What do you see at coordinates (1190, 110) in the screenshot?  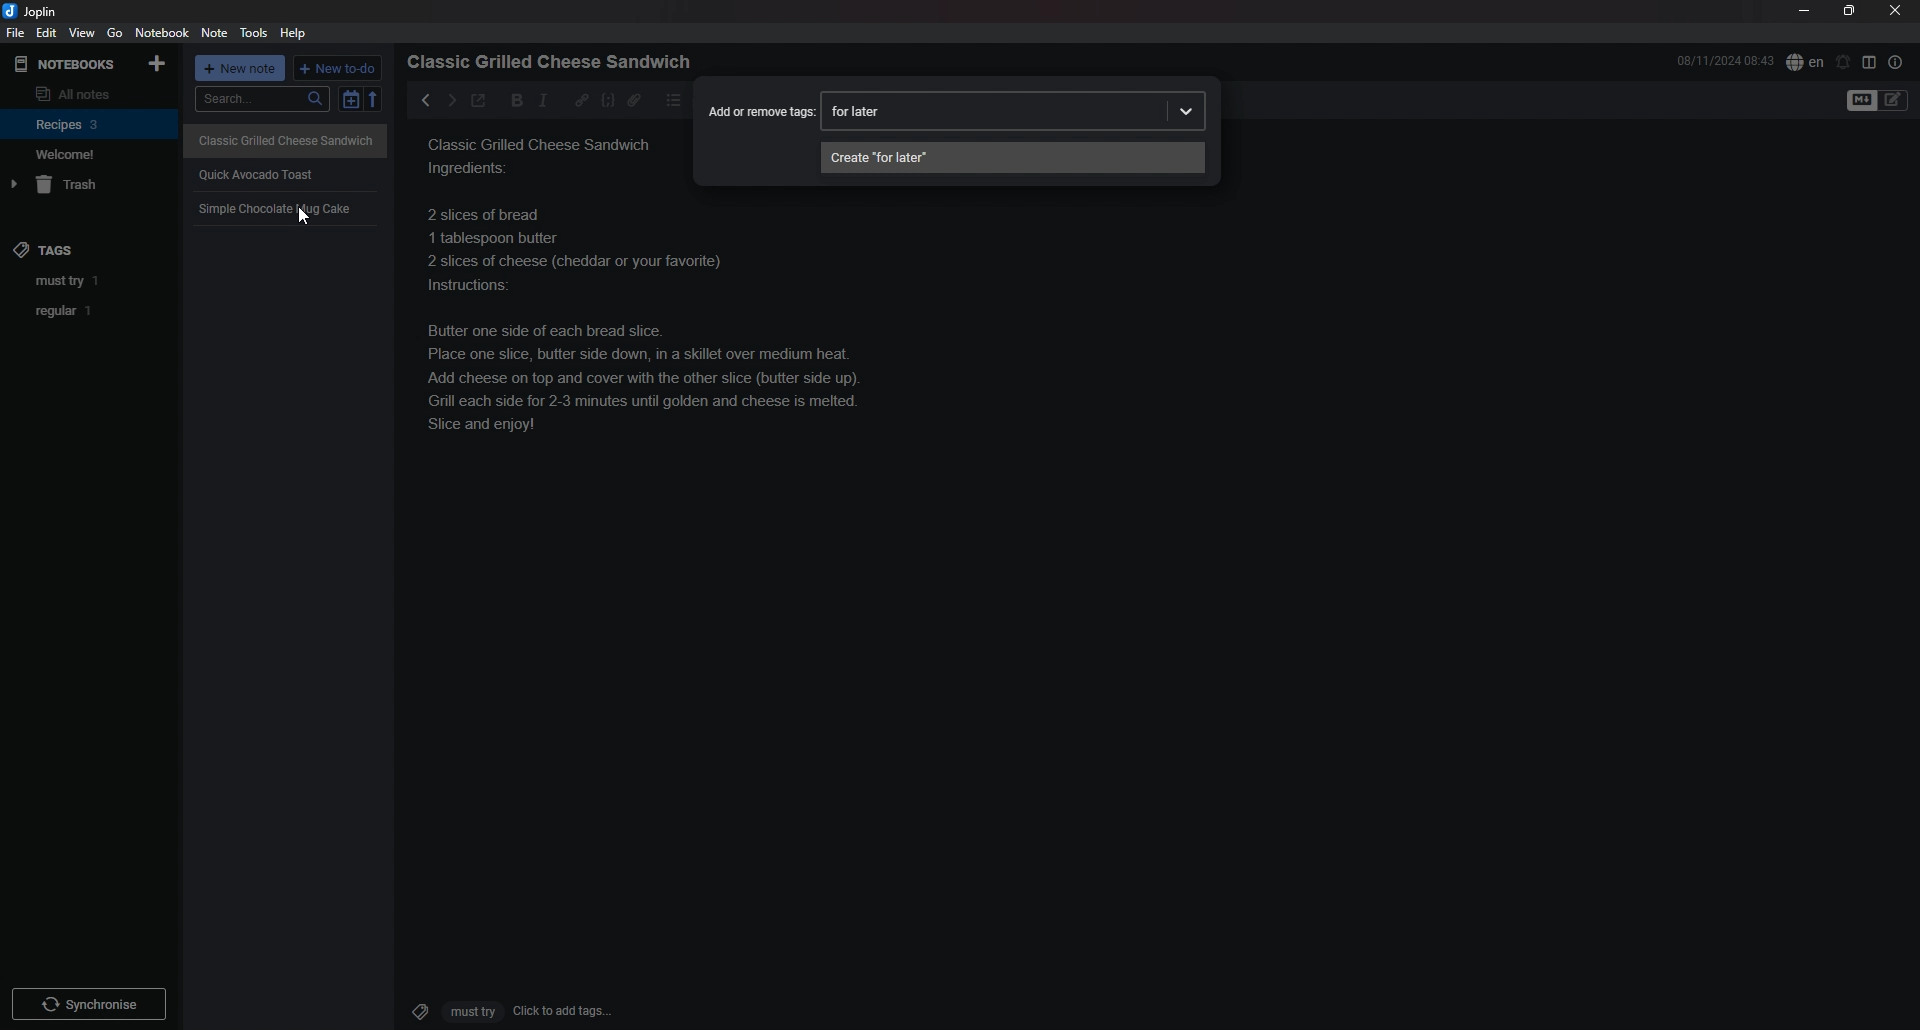 I see `dropdown` at bounding box center [1190, 110].